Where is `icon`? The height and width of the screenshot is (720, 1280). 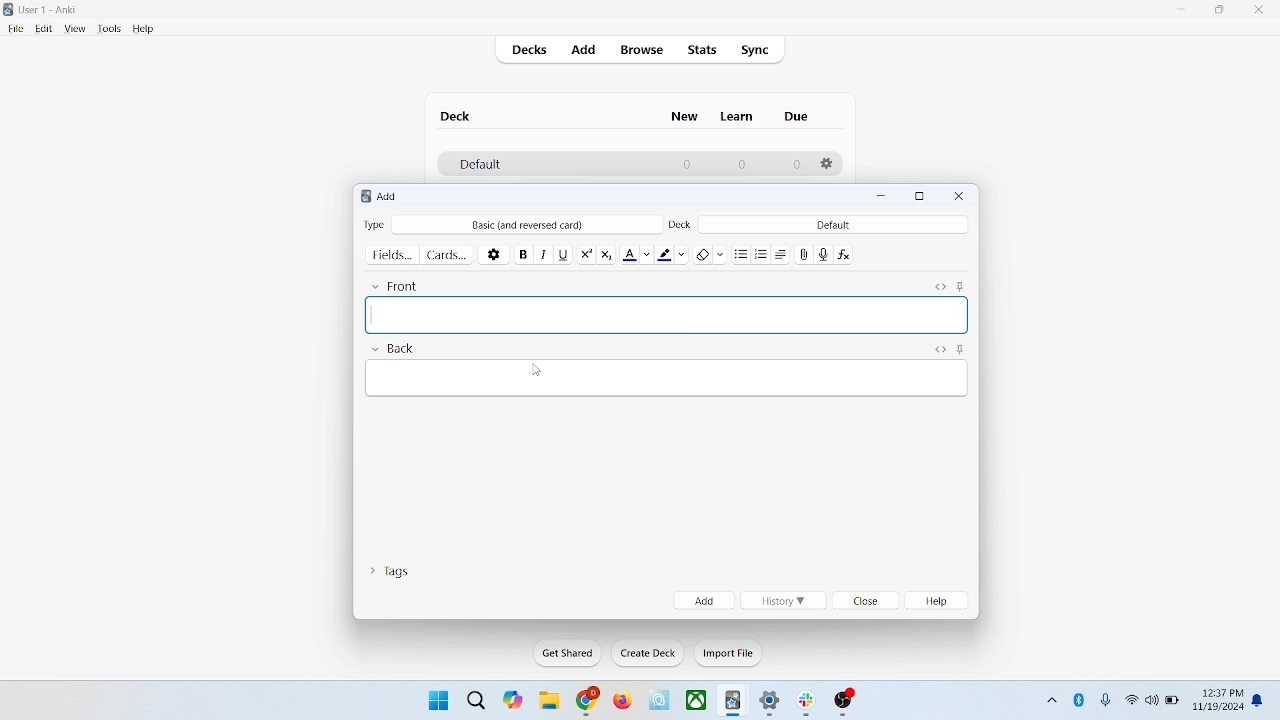
icon is located at coordinates (734, 702).